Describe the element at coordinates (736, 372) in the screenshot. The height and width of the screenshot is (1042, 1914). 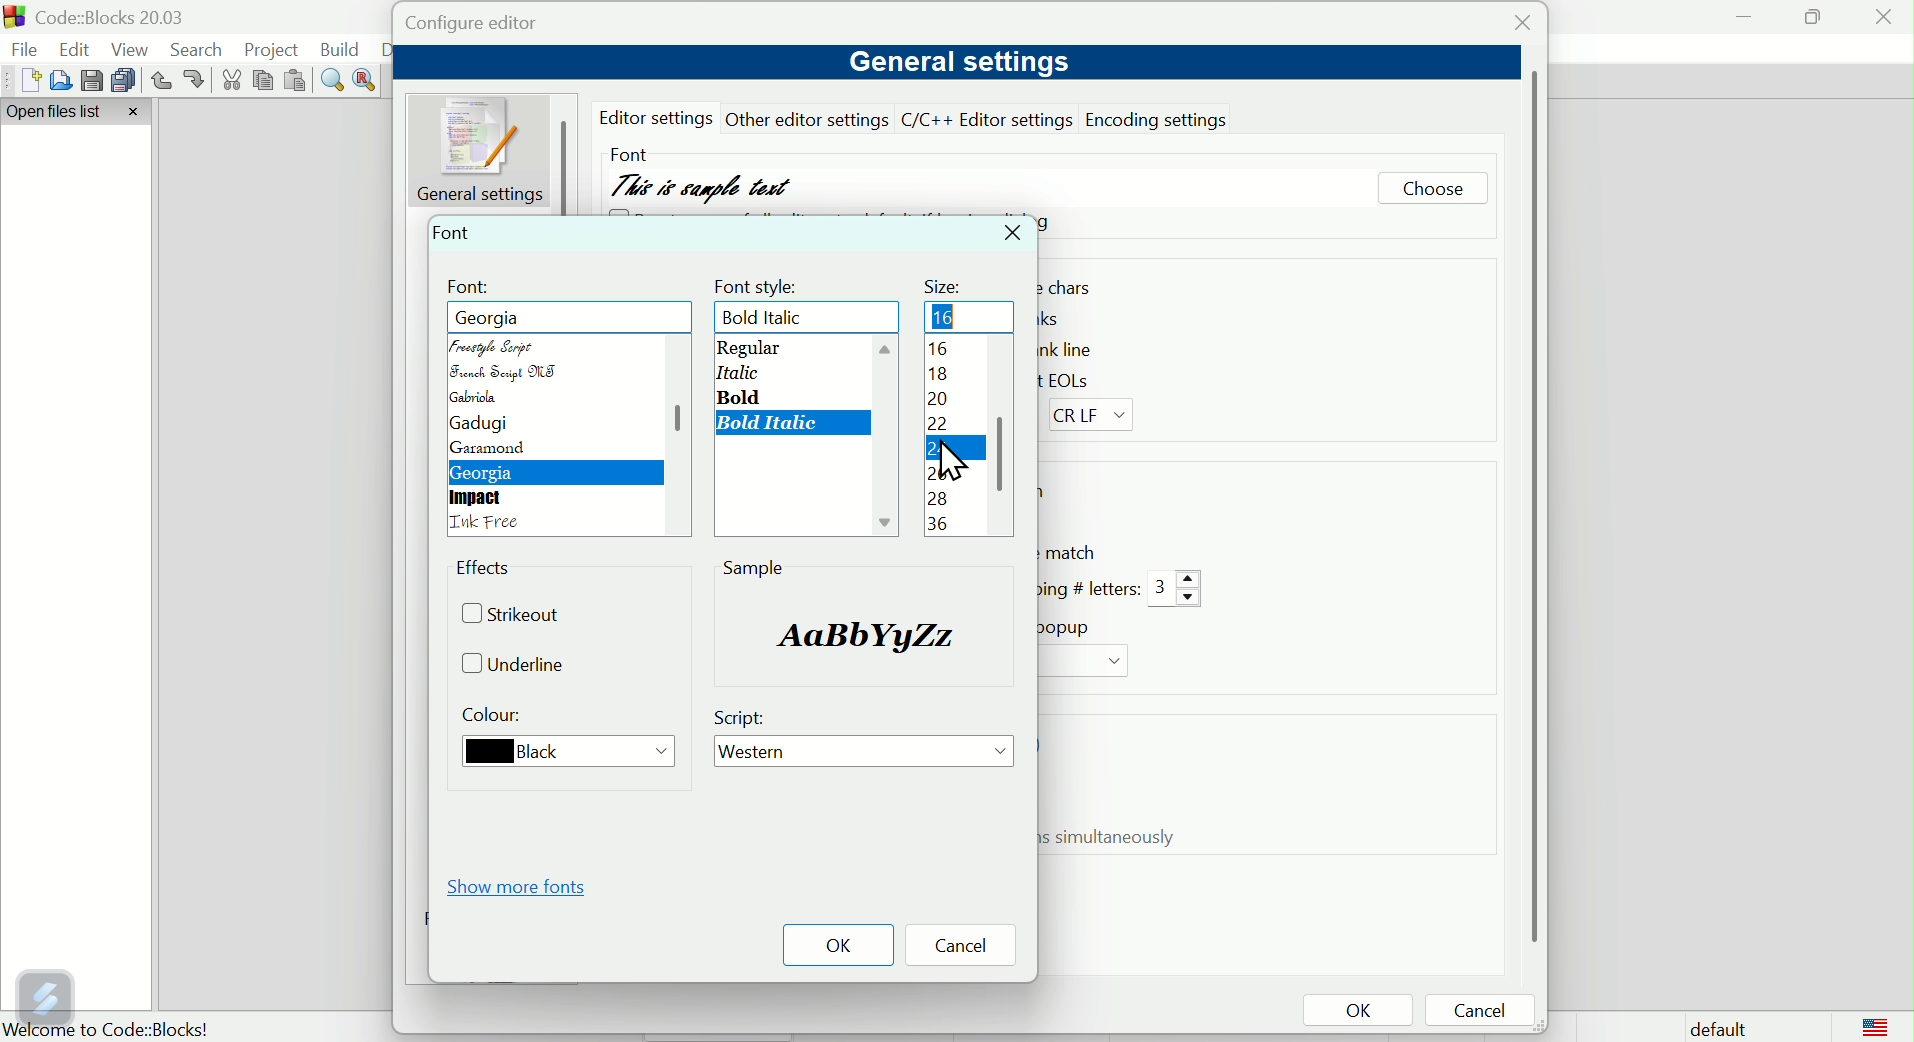
I see `Oblique` at that location.